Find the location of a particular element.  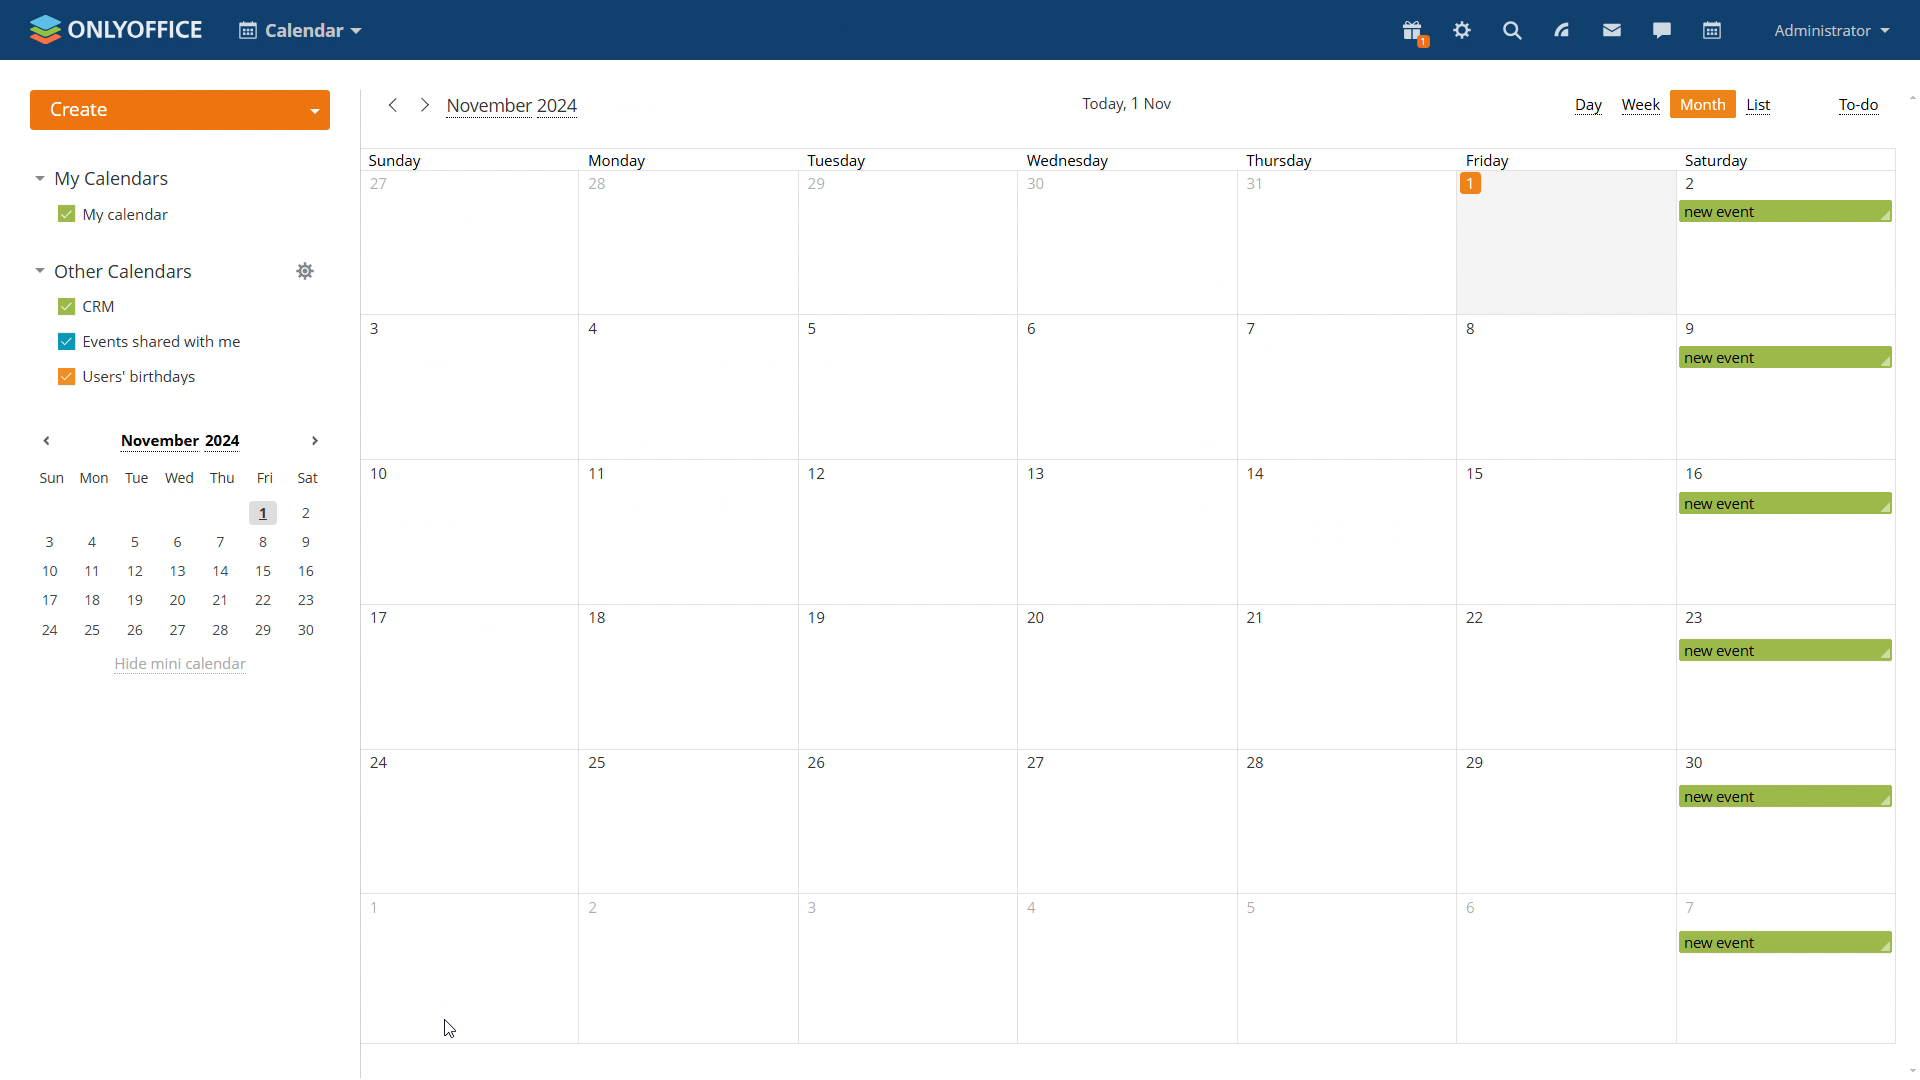

calendar is located at coordinates (1713, 31).